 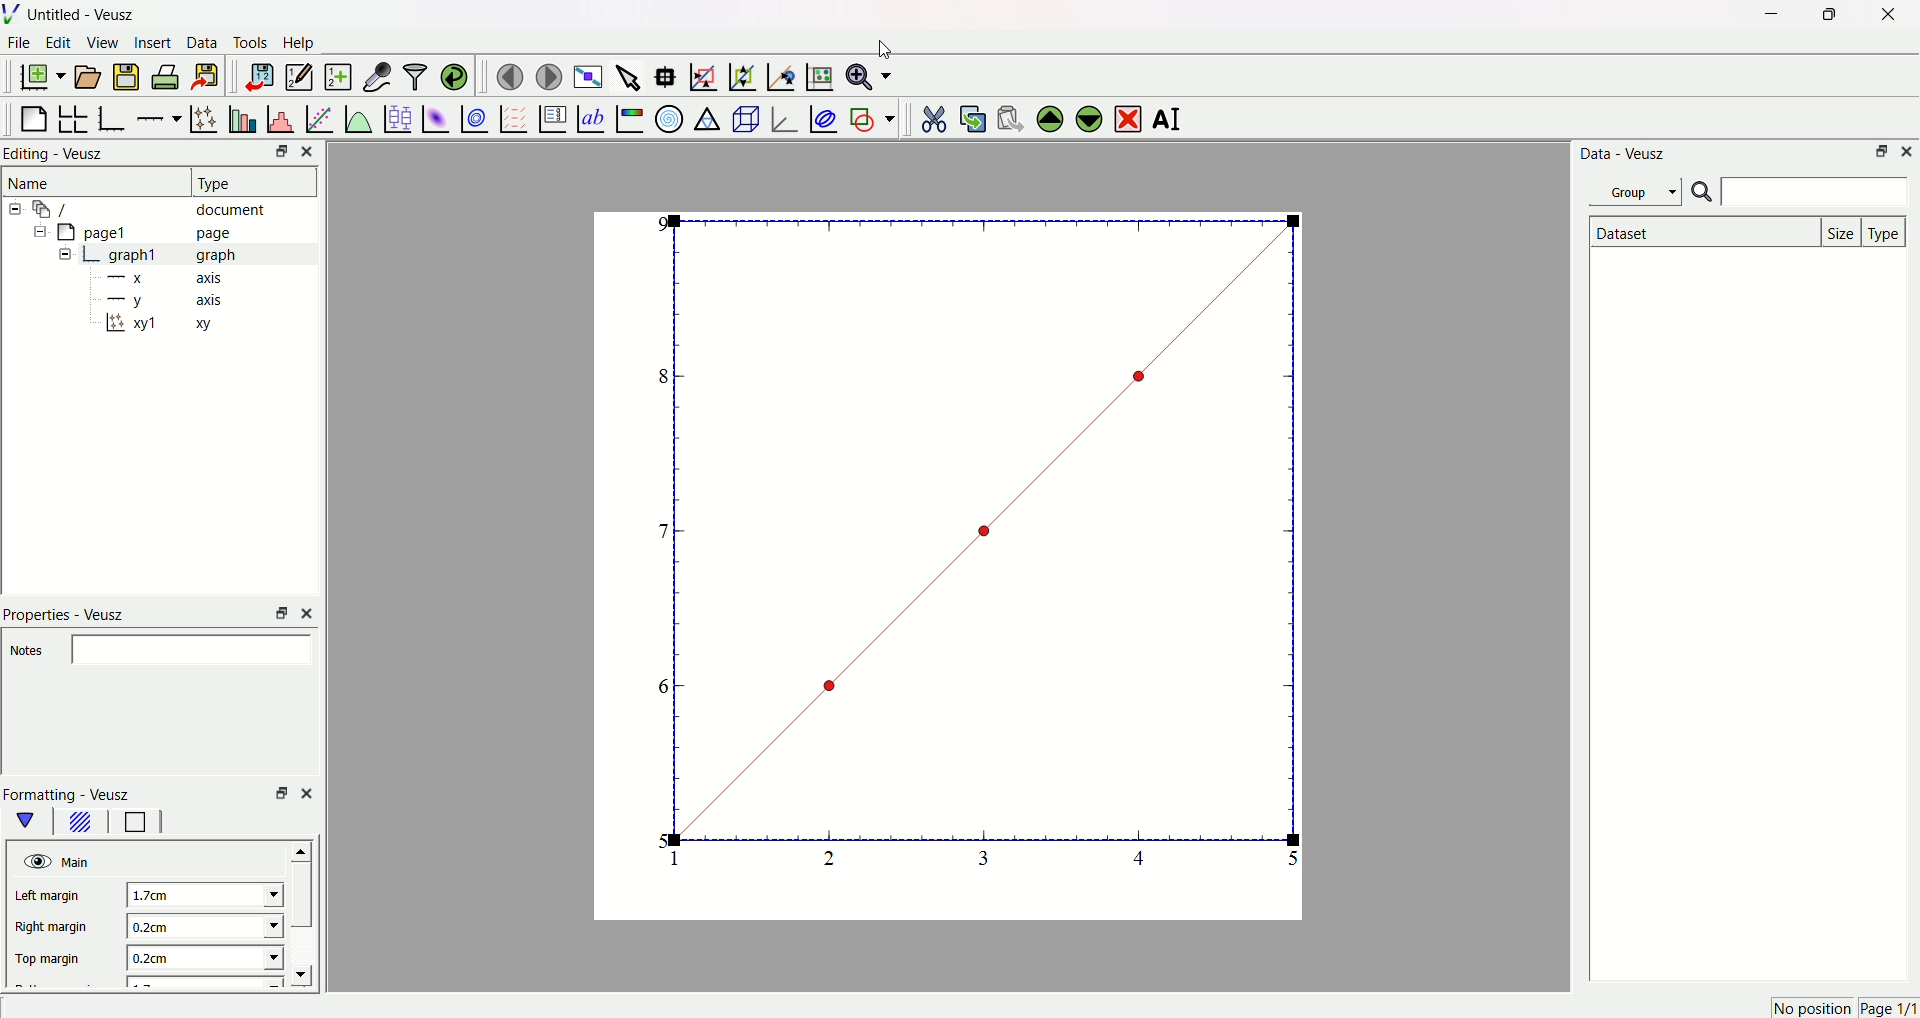 What do you see at coordinates (275, 153) in the screenshot?
I see `Minimize` at bounding box center [275, 153].